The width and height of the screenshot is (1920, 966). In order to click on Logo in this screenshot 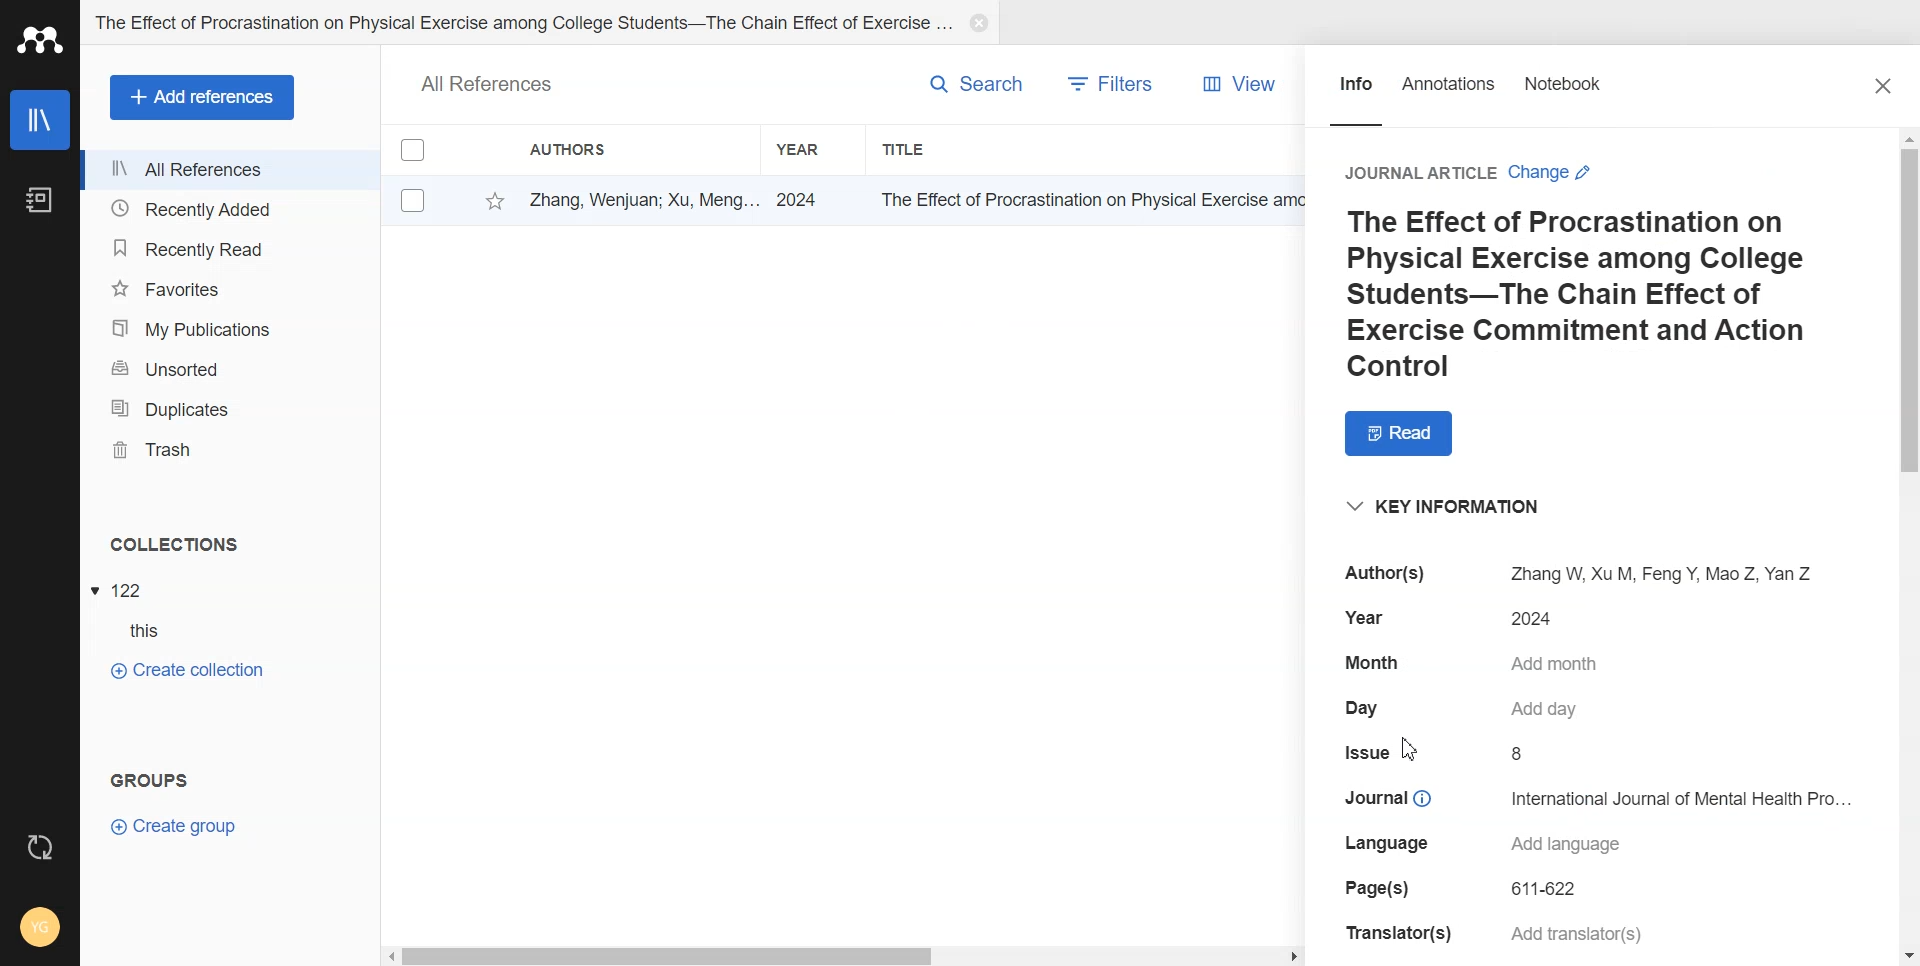, I will do `click(42, 41)`.